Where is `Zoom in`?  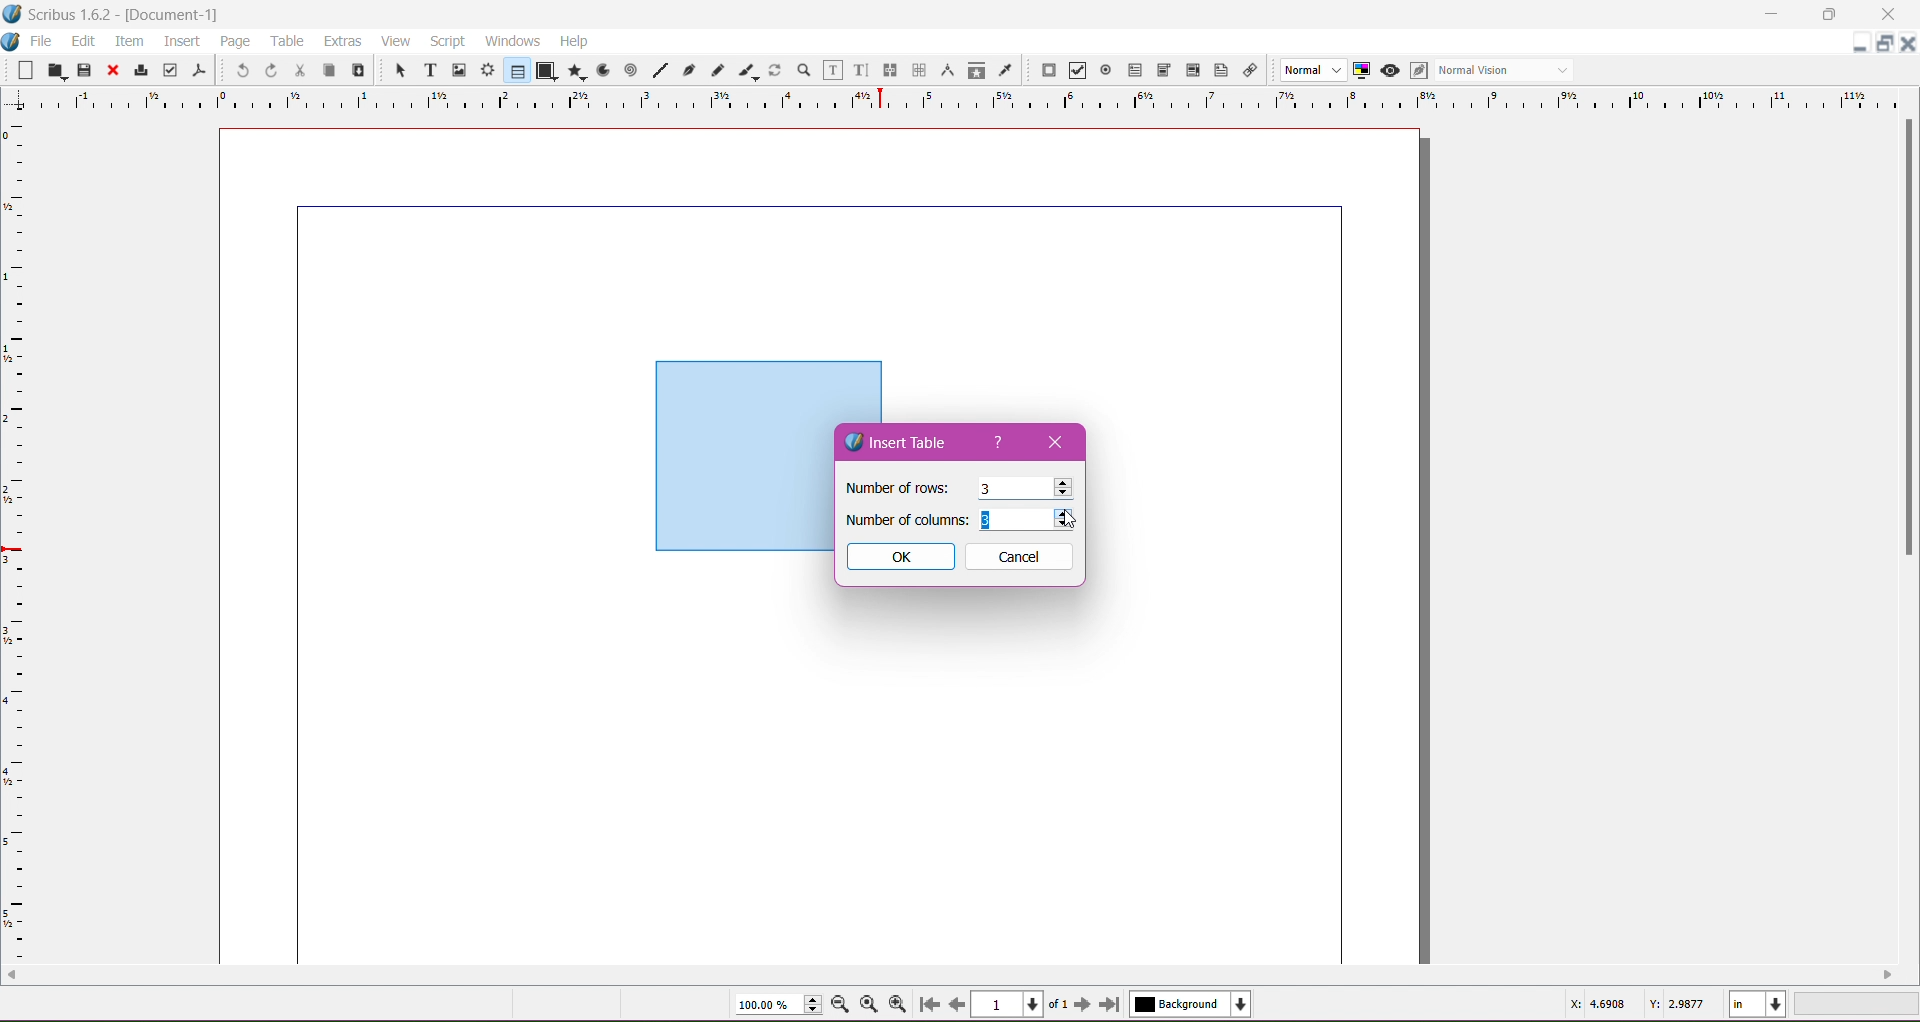 Zoom in is located at coordinates (899, 1004).